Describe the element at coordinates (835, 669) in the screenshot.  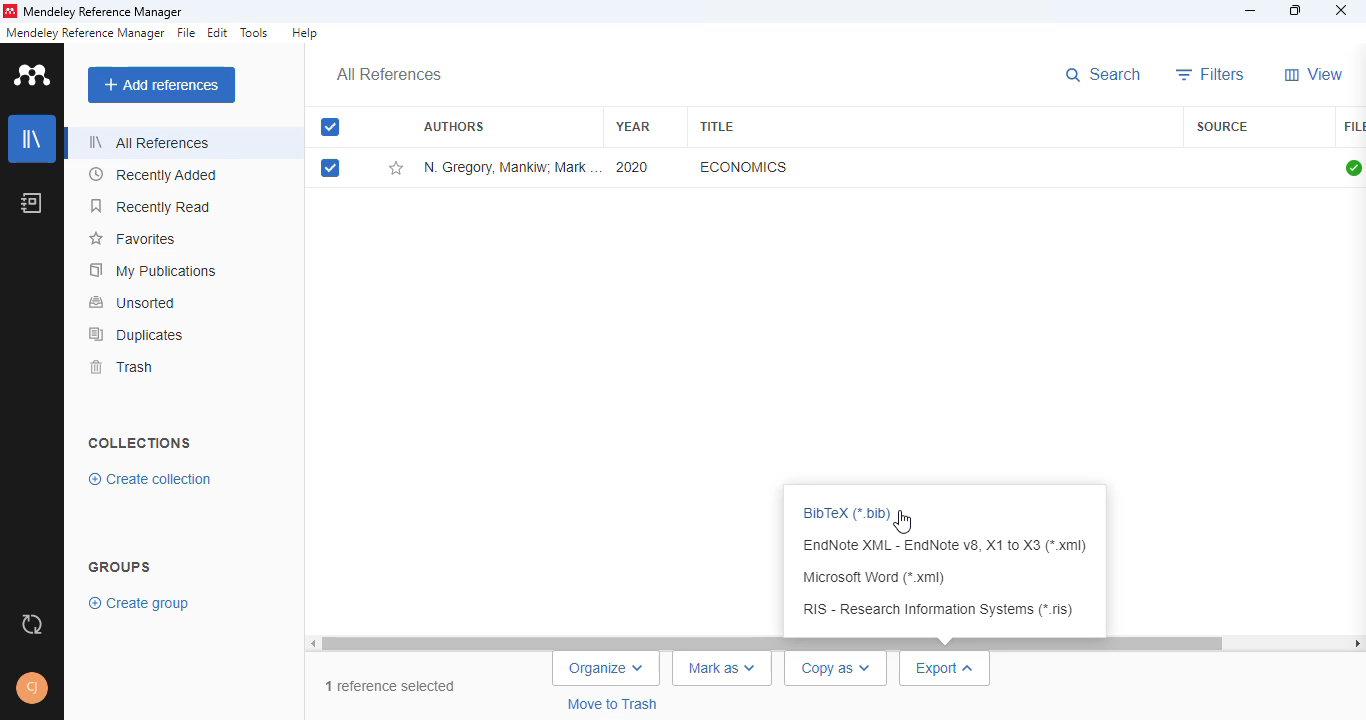
I see `copy as` at that location.